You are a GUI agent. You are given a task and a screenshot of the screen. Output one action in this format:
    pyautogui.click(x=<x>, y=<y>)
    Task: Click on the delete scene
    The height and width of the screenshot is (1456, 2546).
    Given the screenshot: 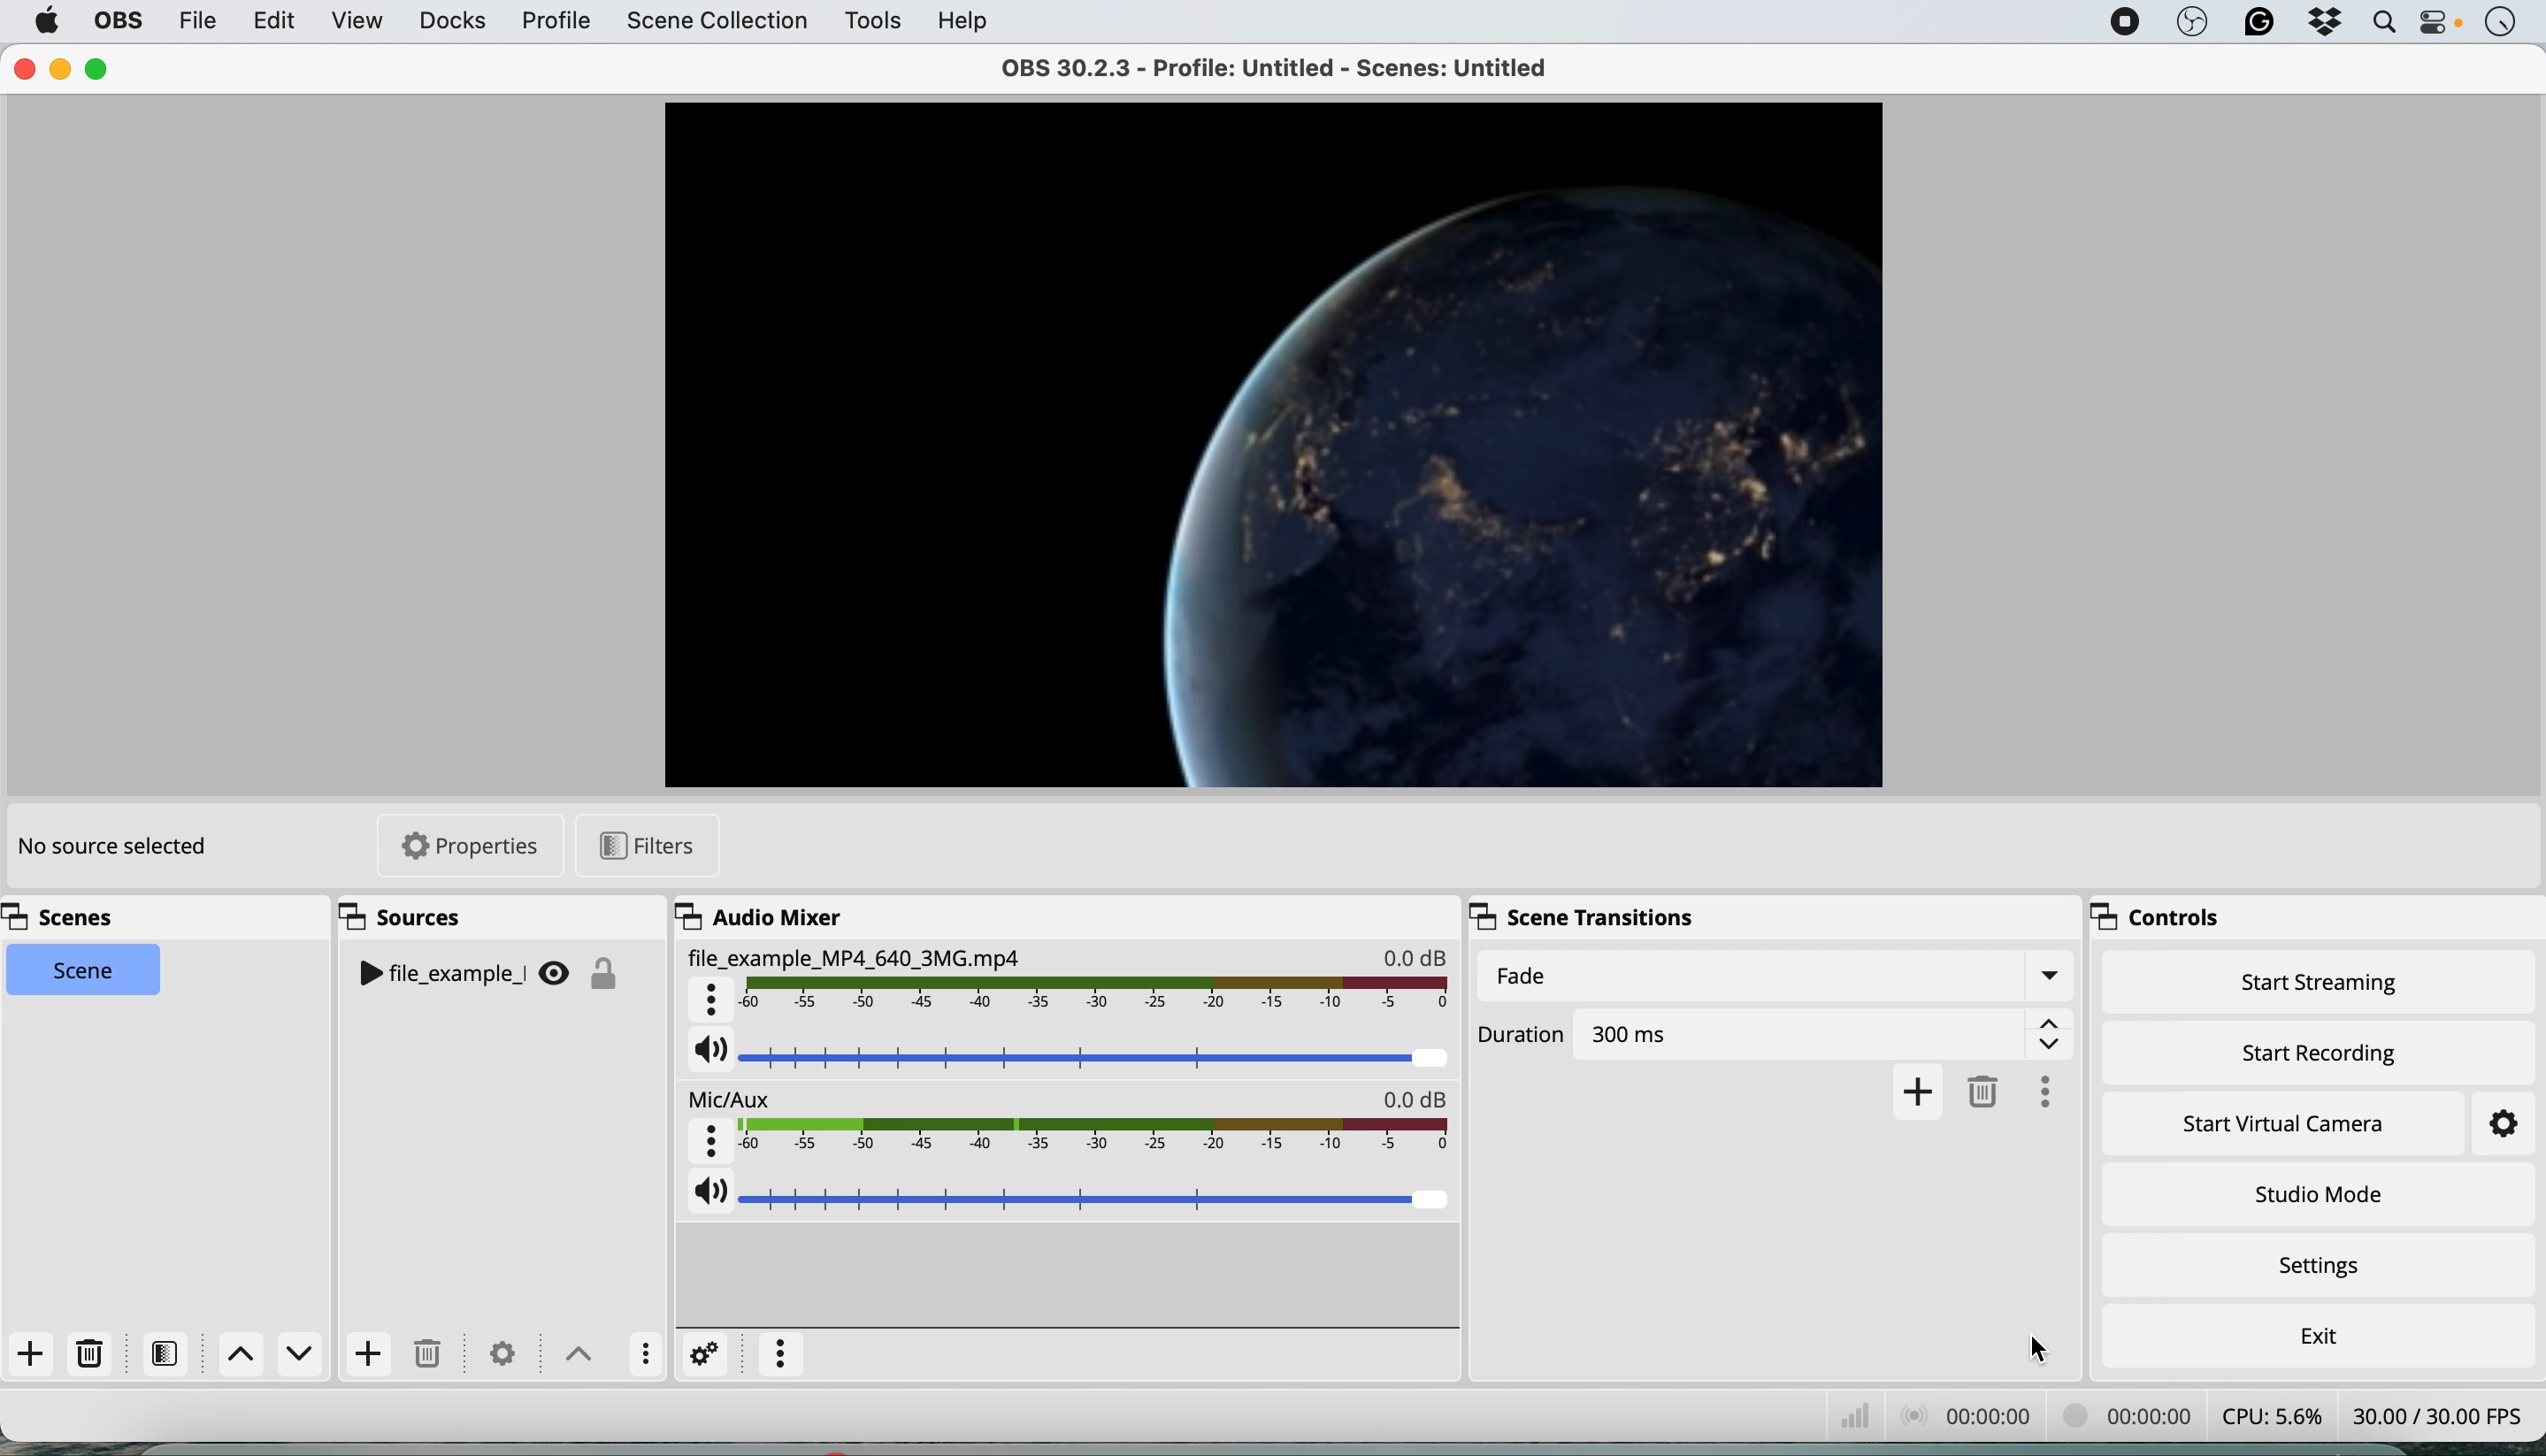 What is the action you would take?
    pyautogui.click(x=91, y=1354)
    